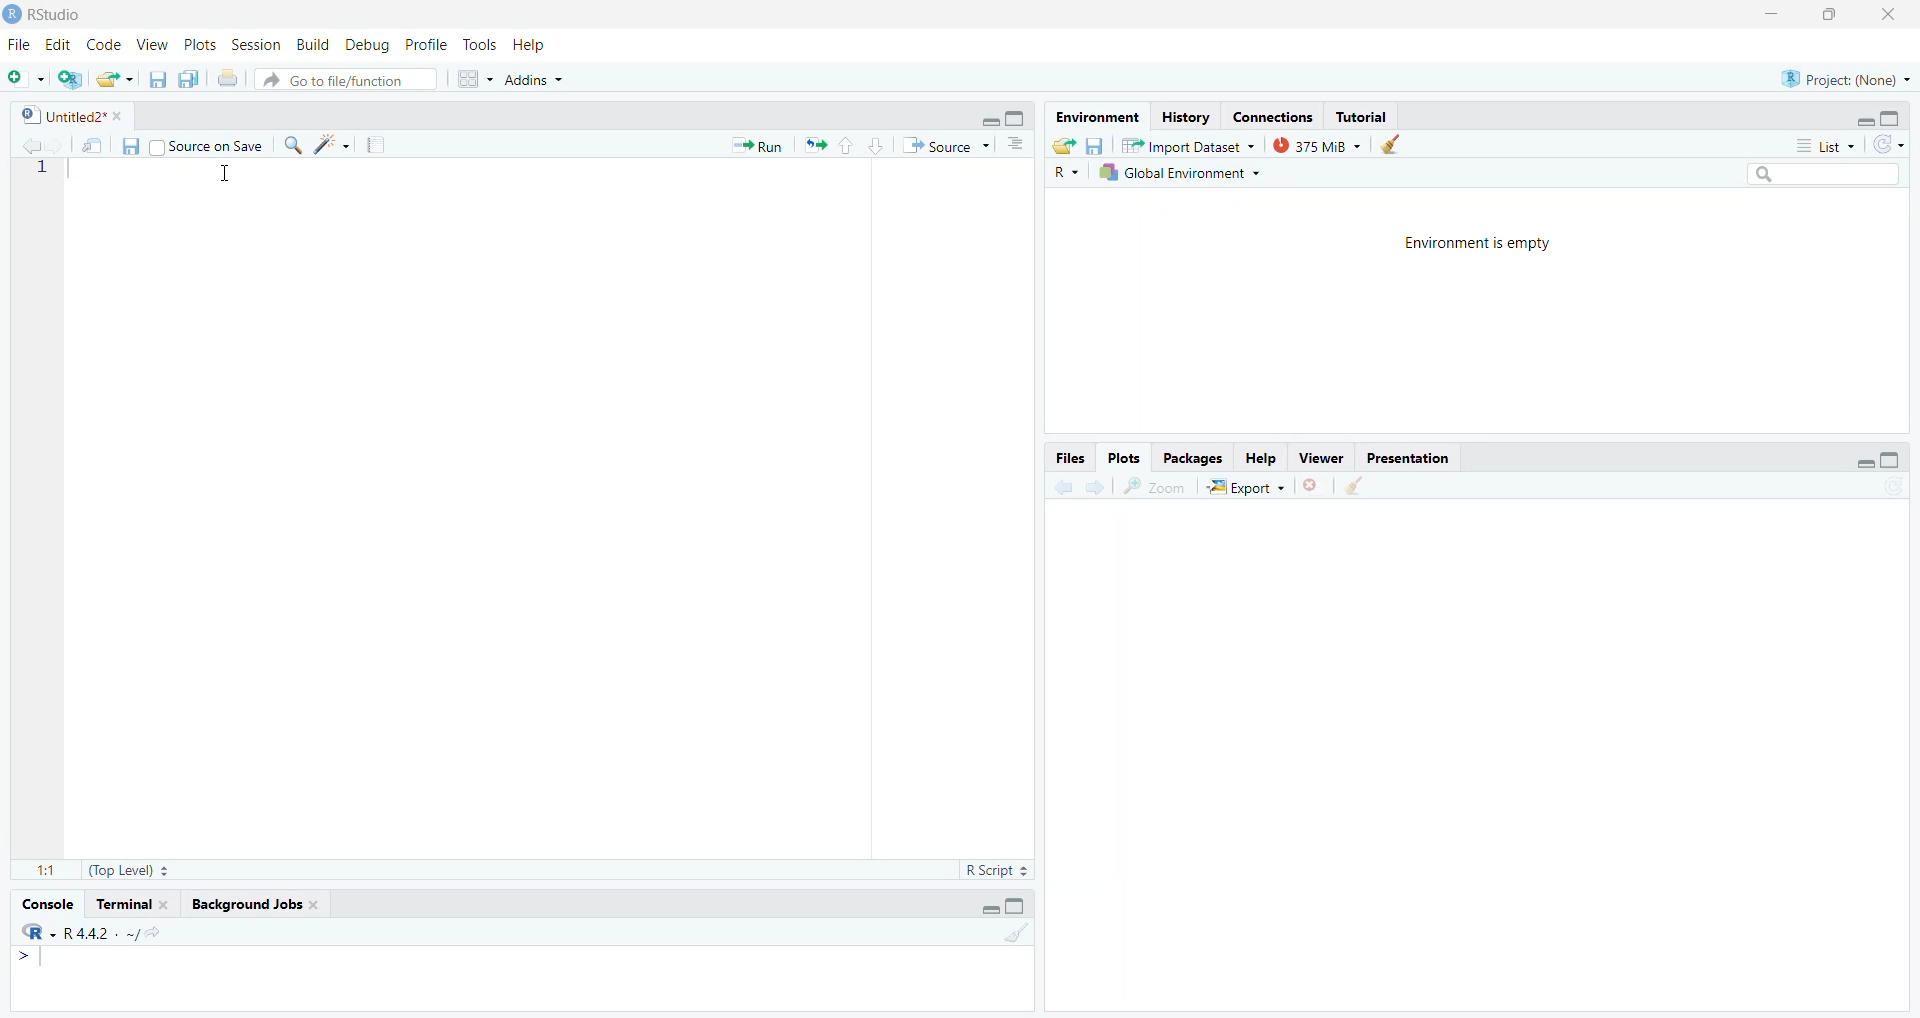  Describe the element at coordinates (211, 148) in the screenshot. I see `source on save` at that location.